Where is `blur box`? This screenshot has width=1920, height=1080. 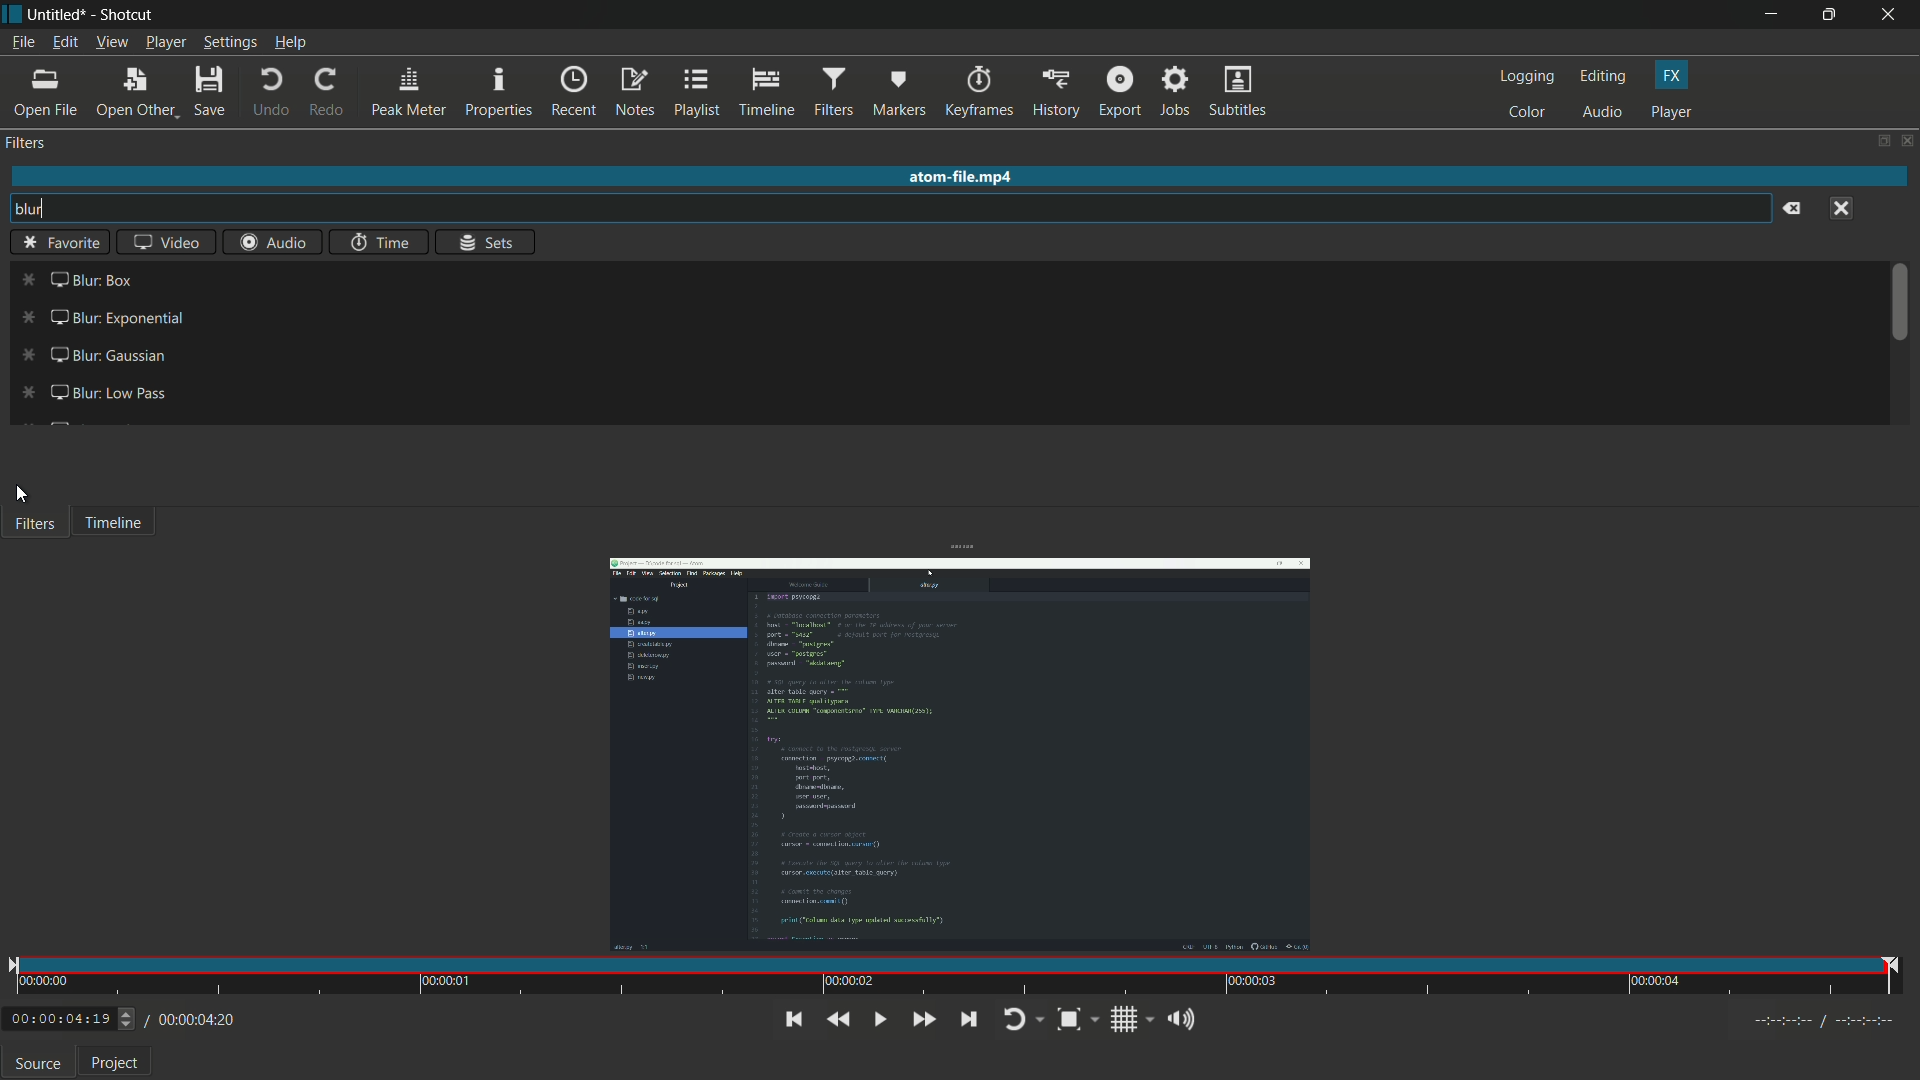
blur box is located at coordinates (77, 278).